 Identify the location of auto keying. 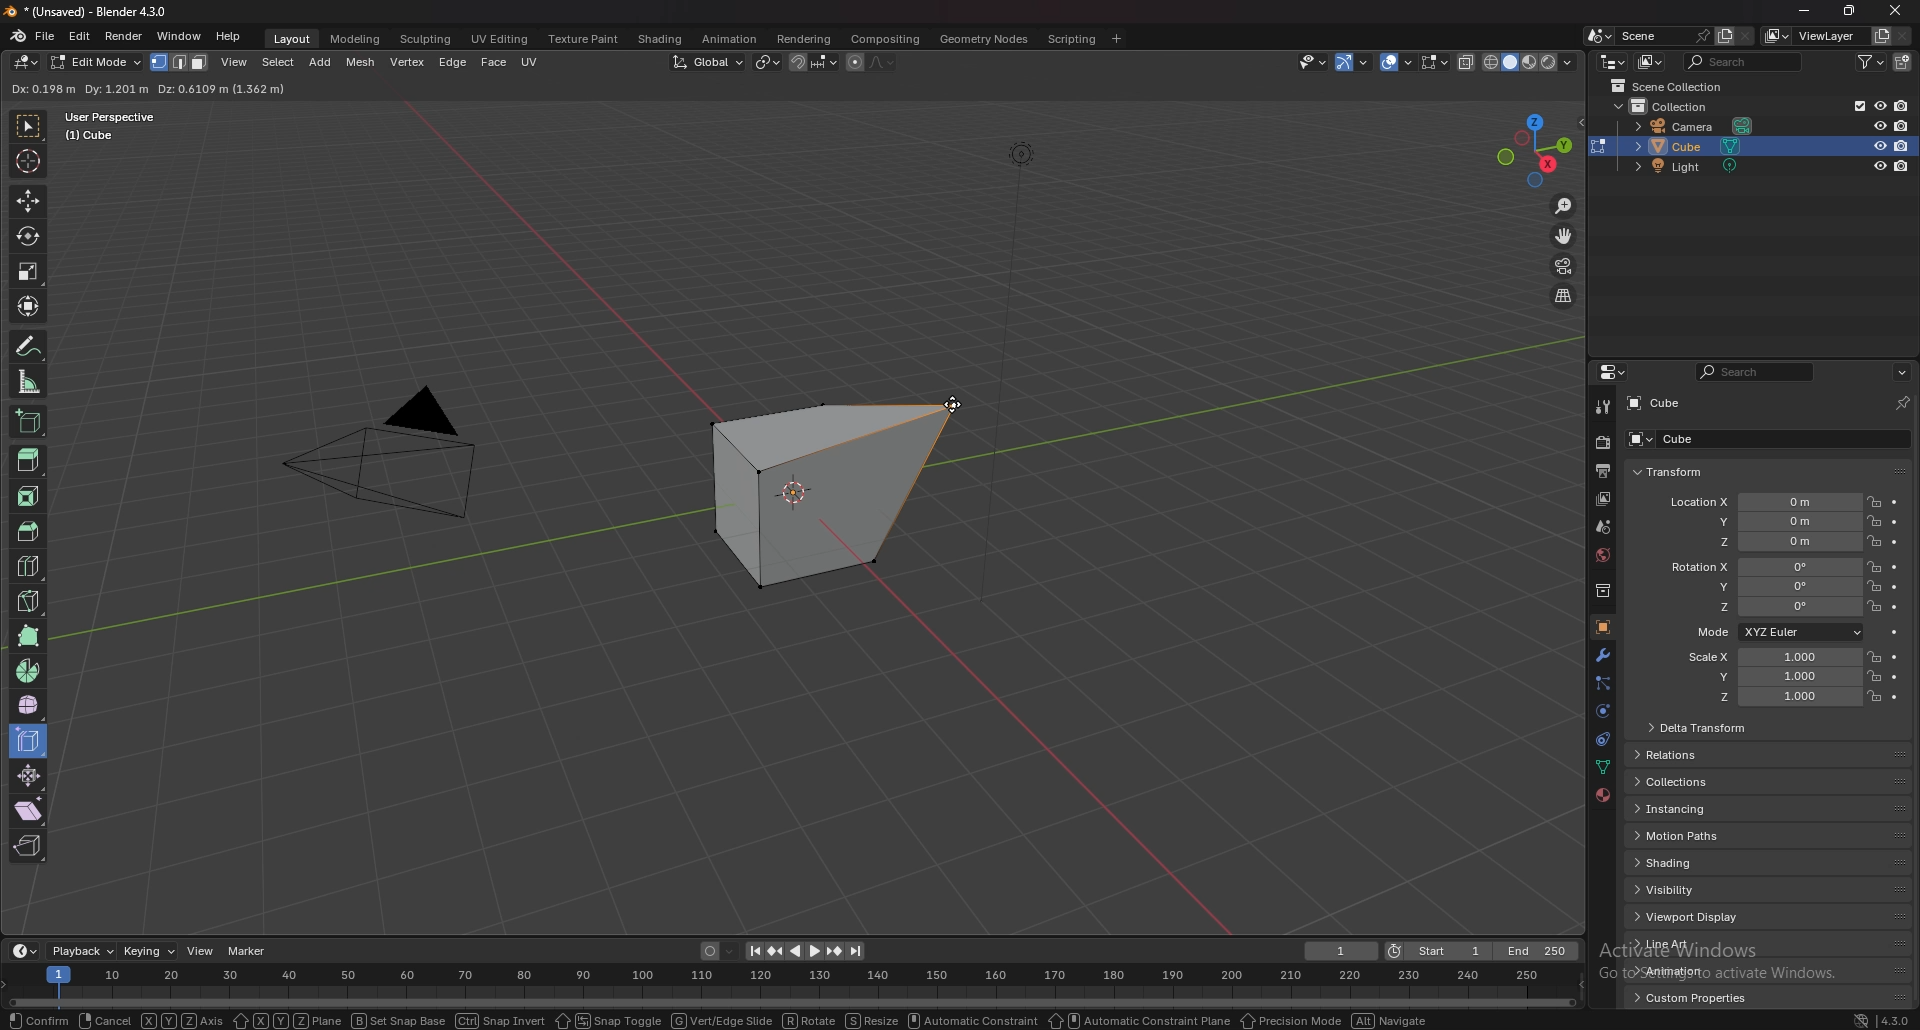
(717, 950).